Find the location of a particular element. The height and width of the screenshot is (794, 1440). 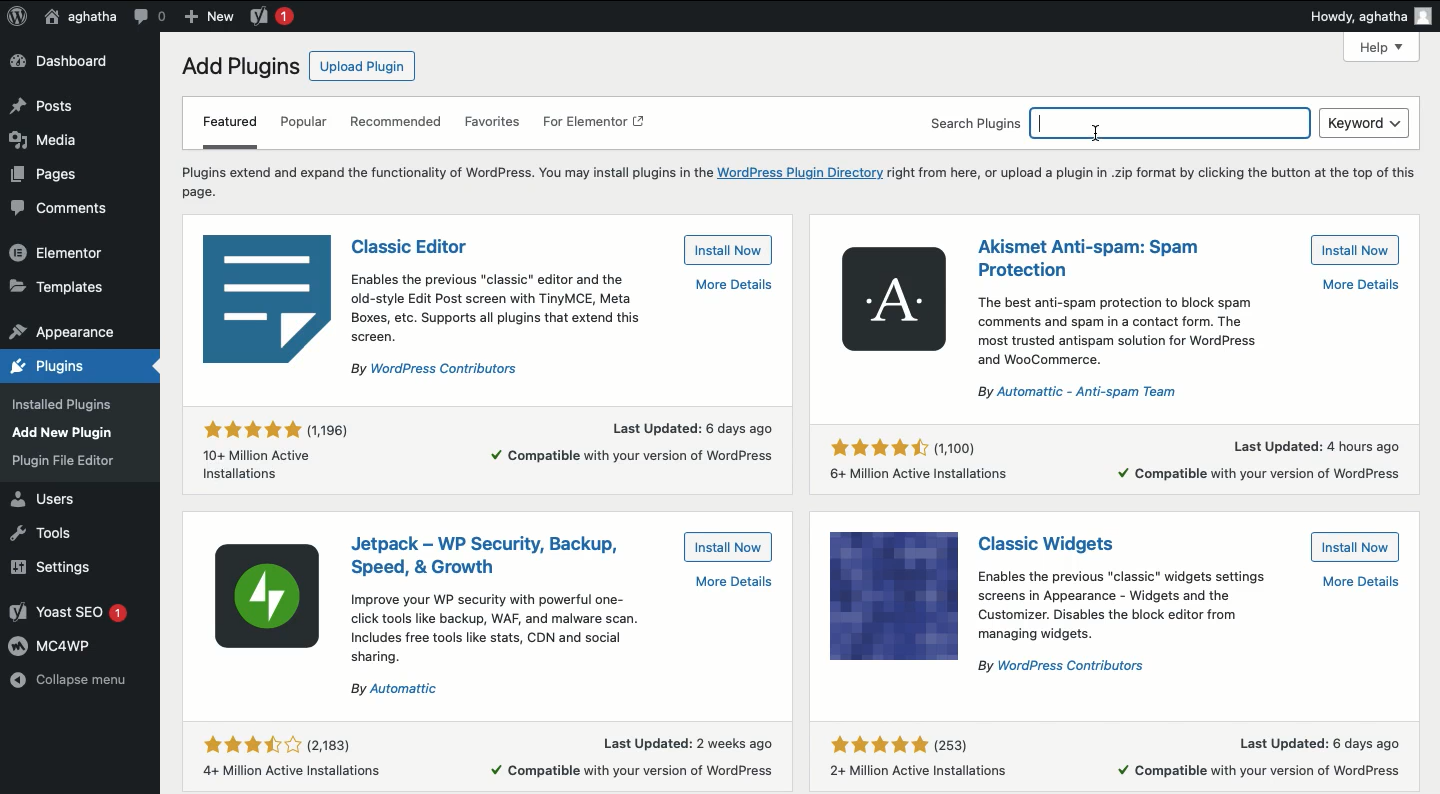

Featured is located at coordinates (229, 129).